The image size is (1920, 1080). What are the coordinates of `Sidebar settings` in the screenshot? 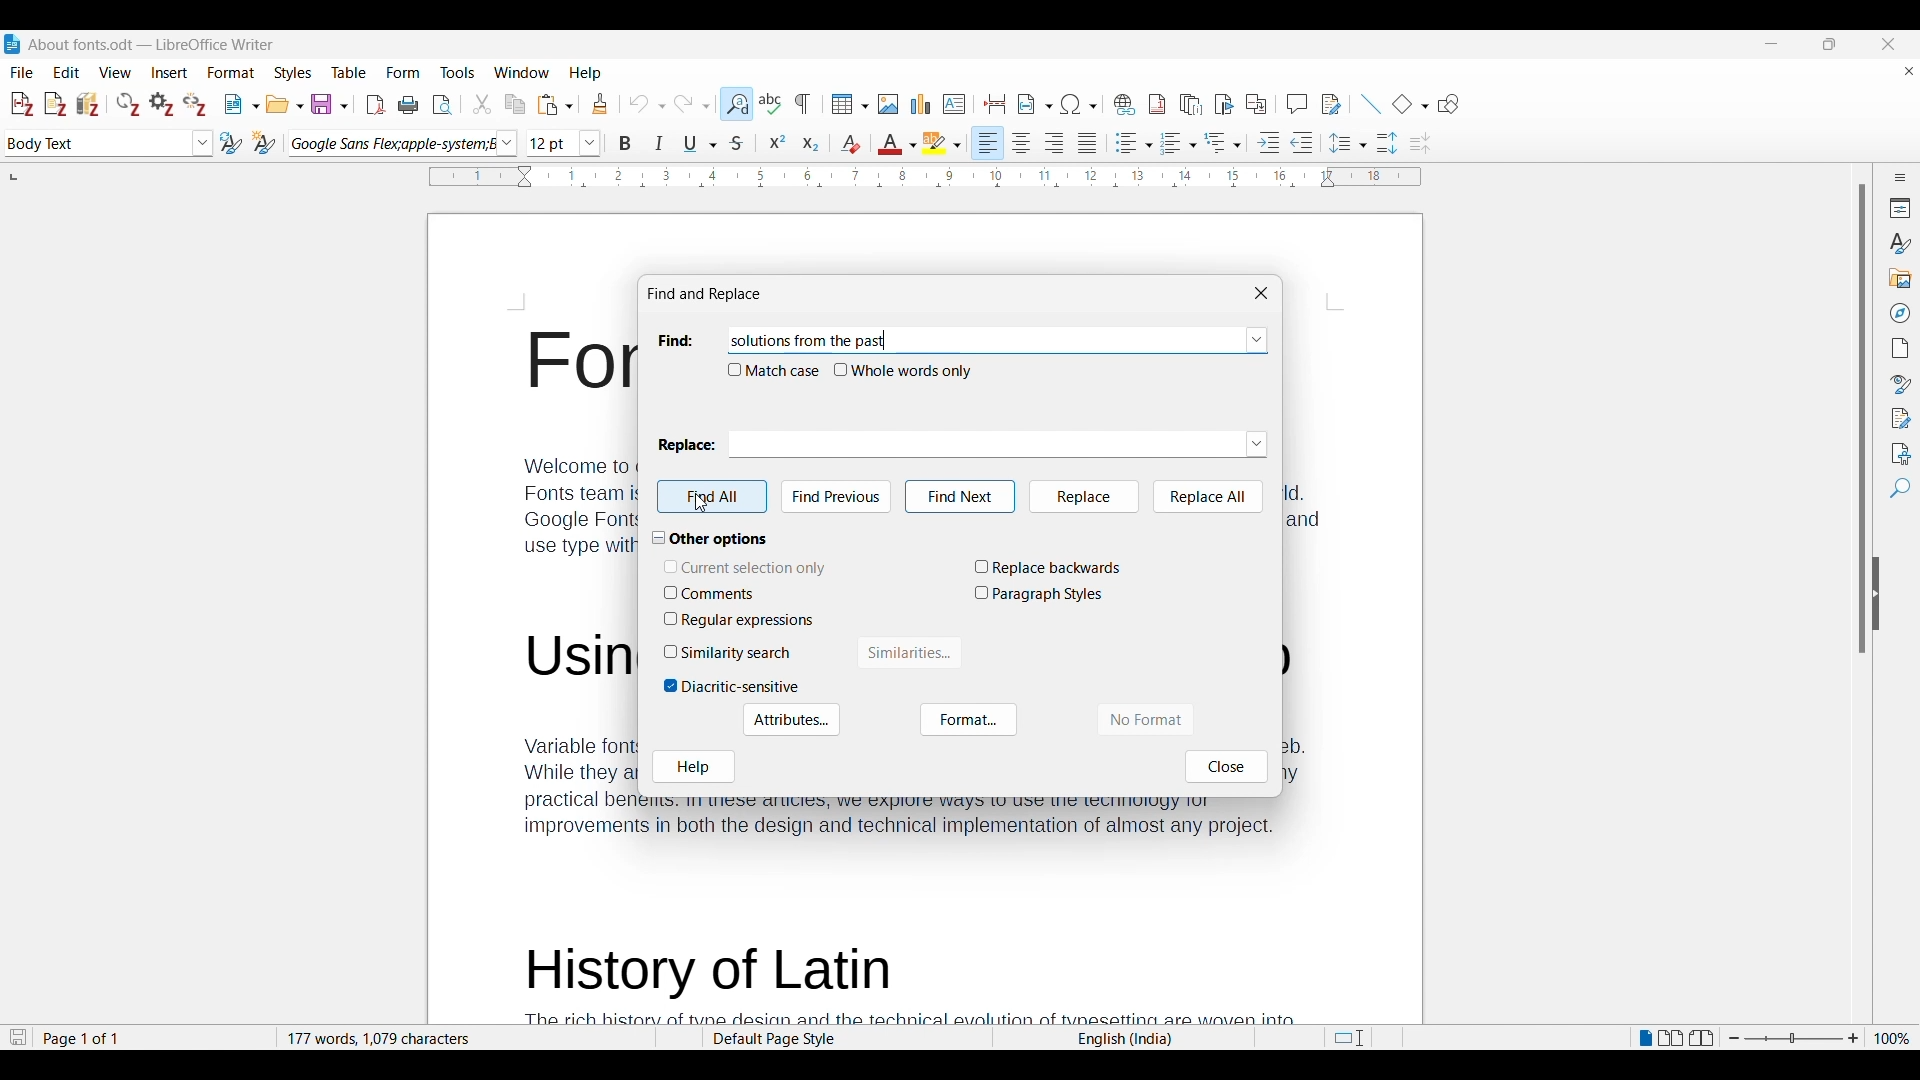 It's located at (1900, 177).